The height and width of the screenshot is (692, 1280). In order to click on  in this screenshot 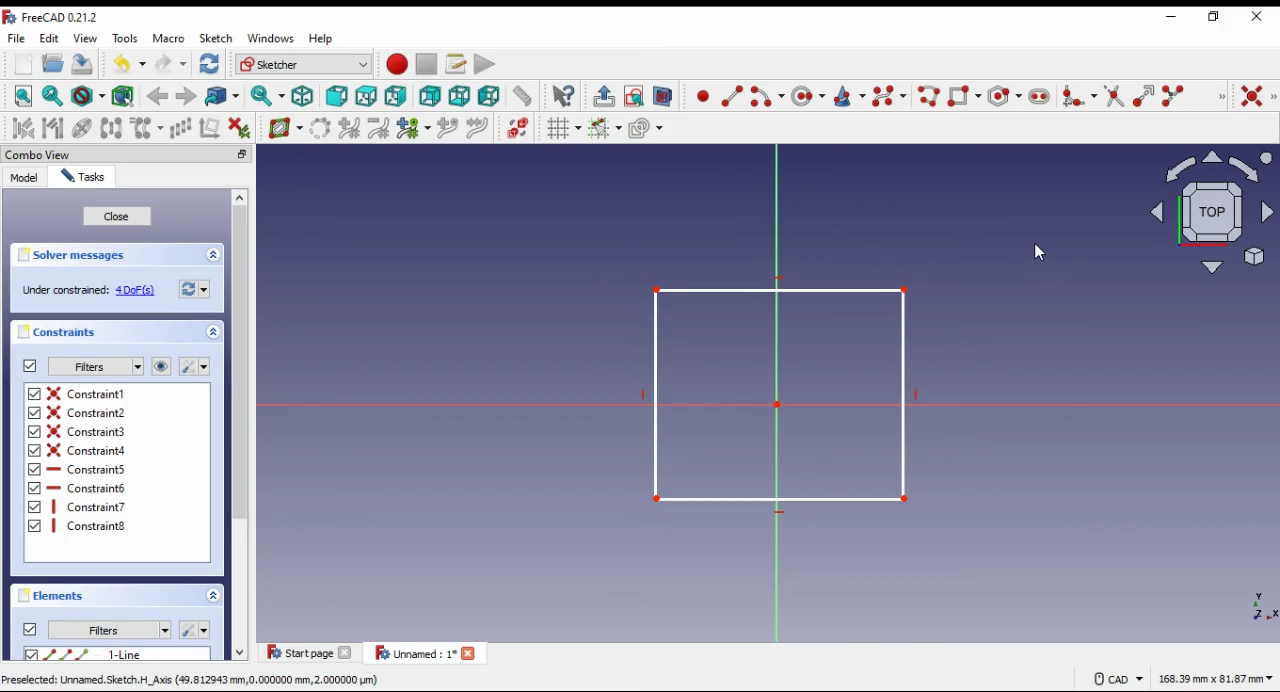, I will do `click(267, 96)`.